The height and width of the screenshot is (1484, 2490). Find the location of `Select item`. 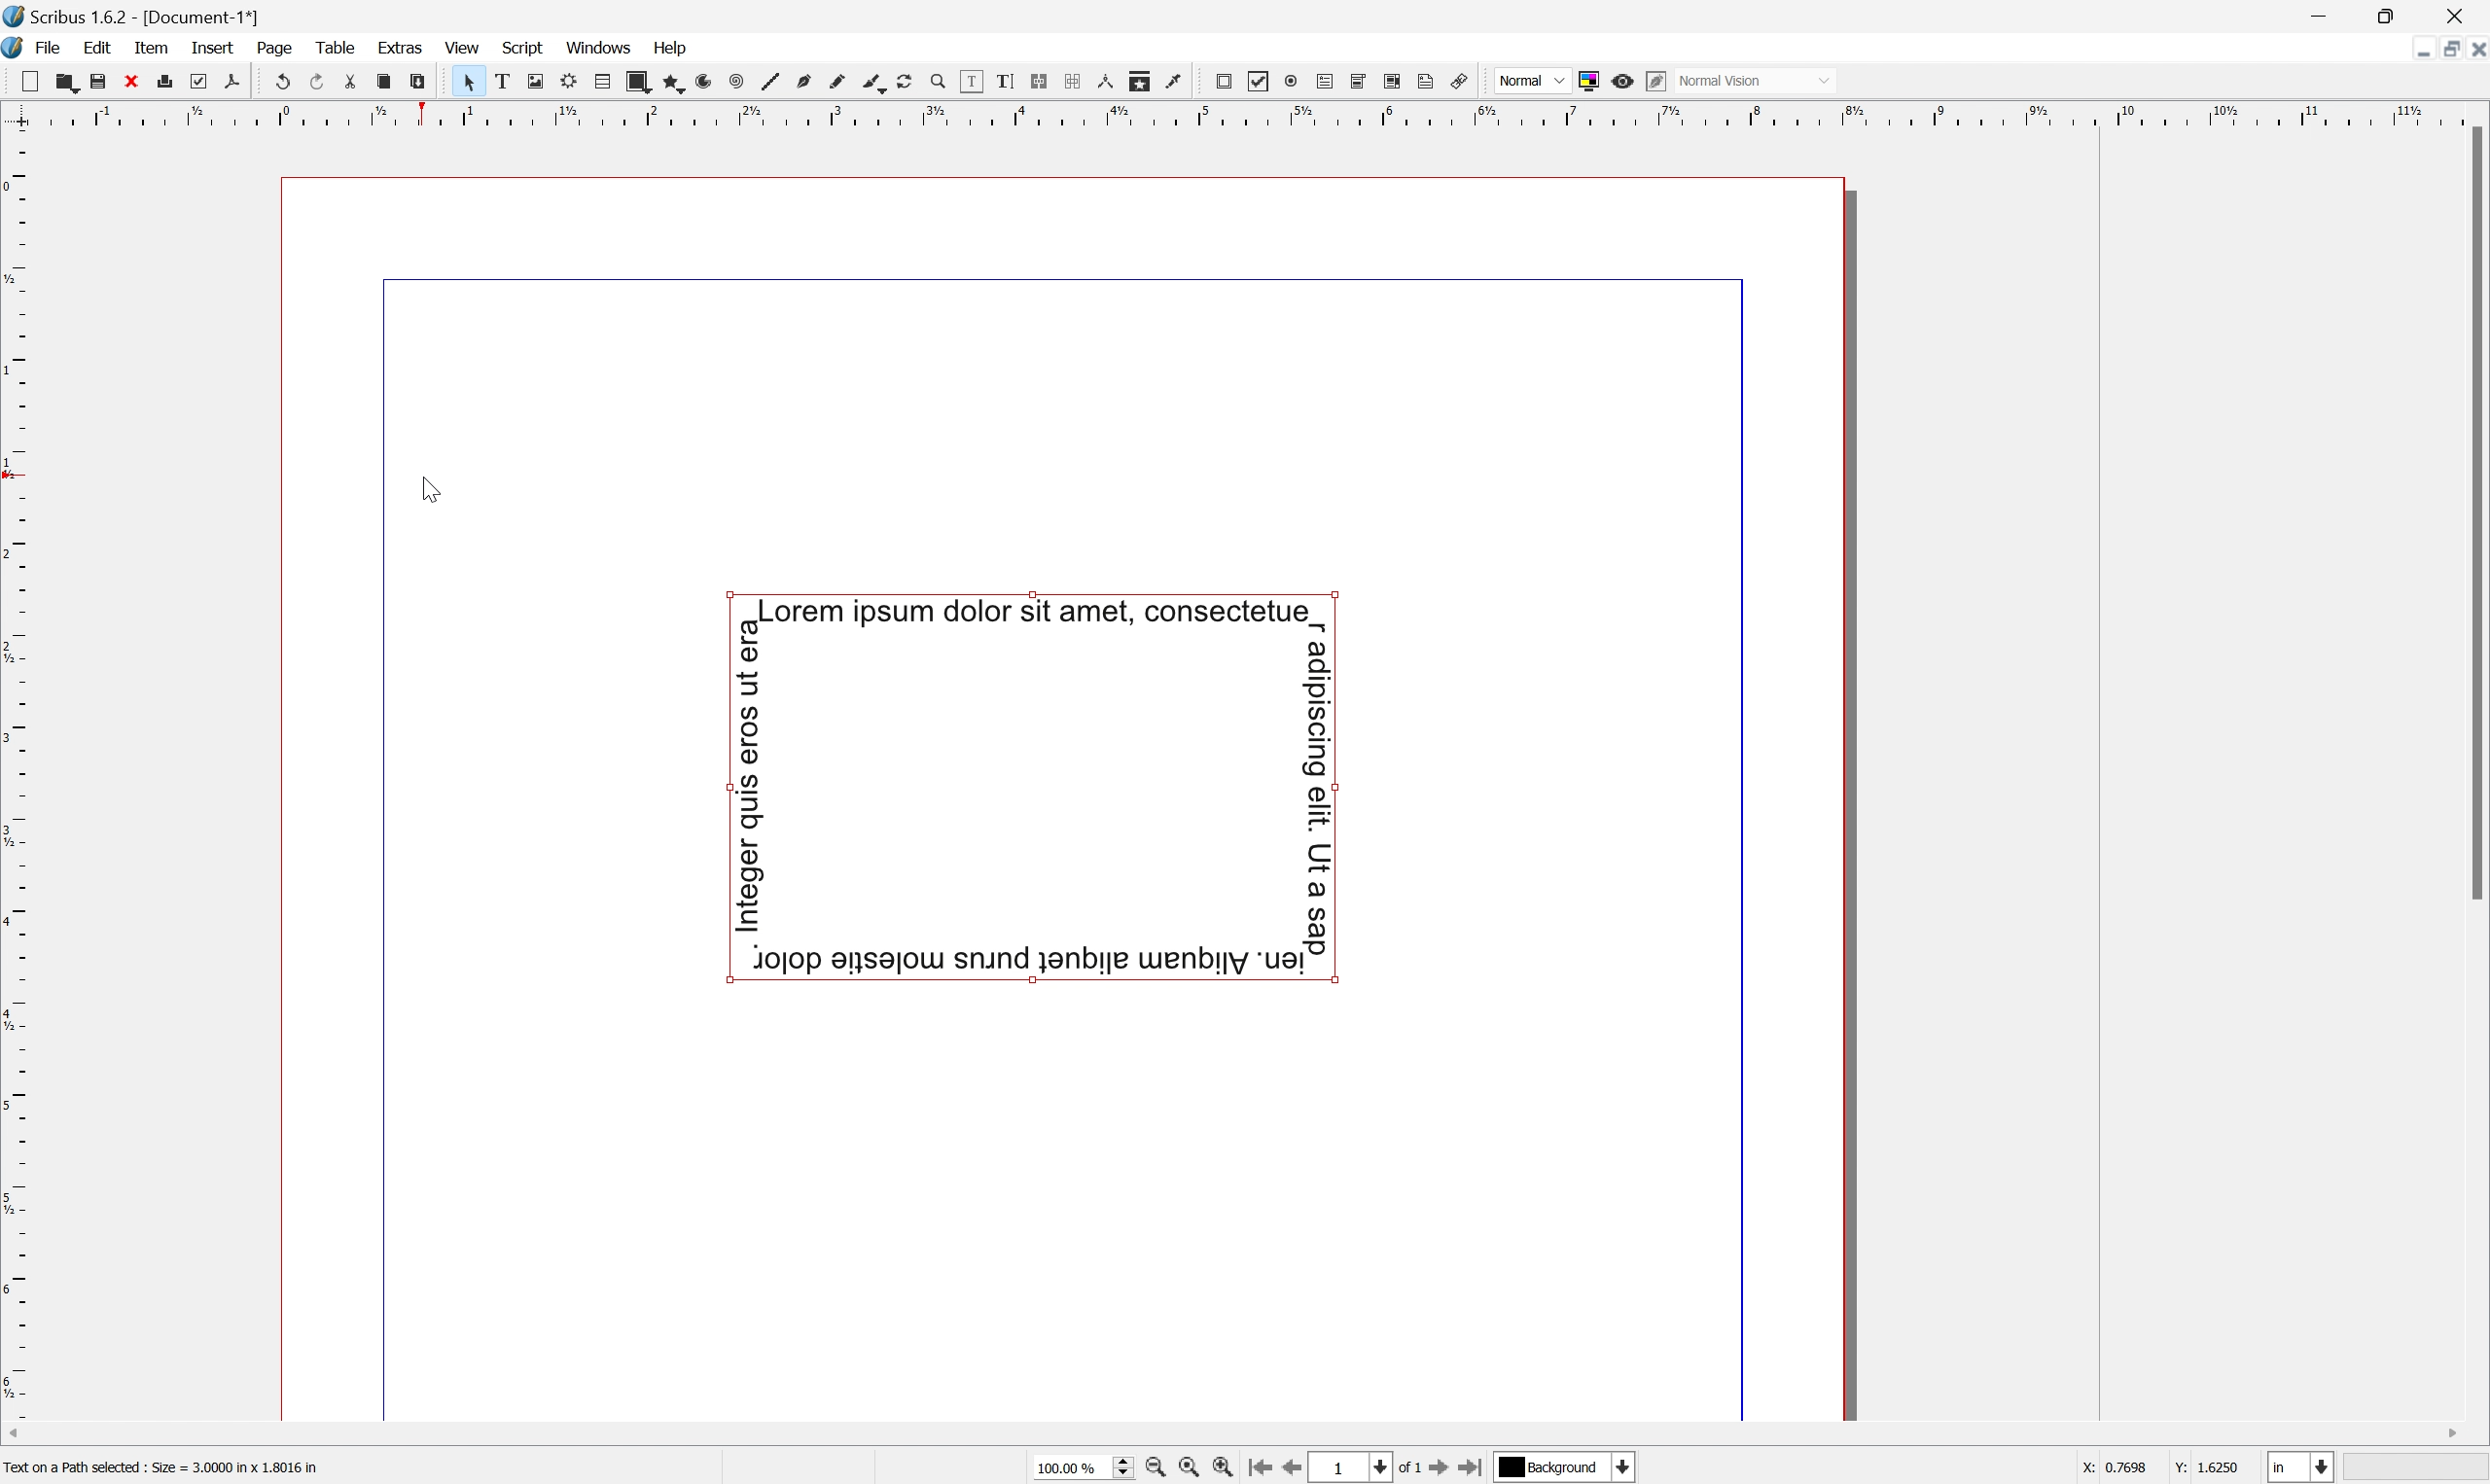

Select item is located at coordinates (462, 81).